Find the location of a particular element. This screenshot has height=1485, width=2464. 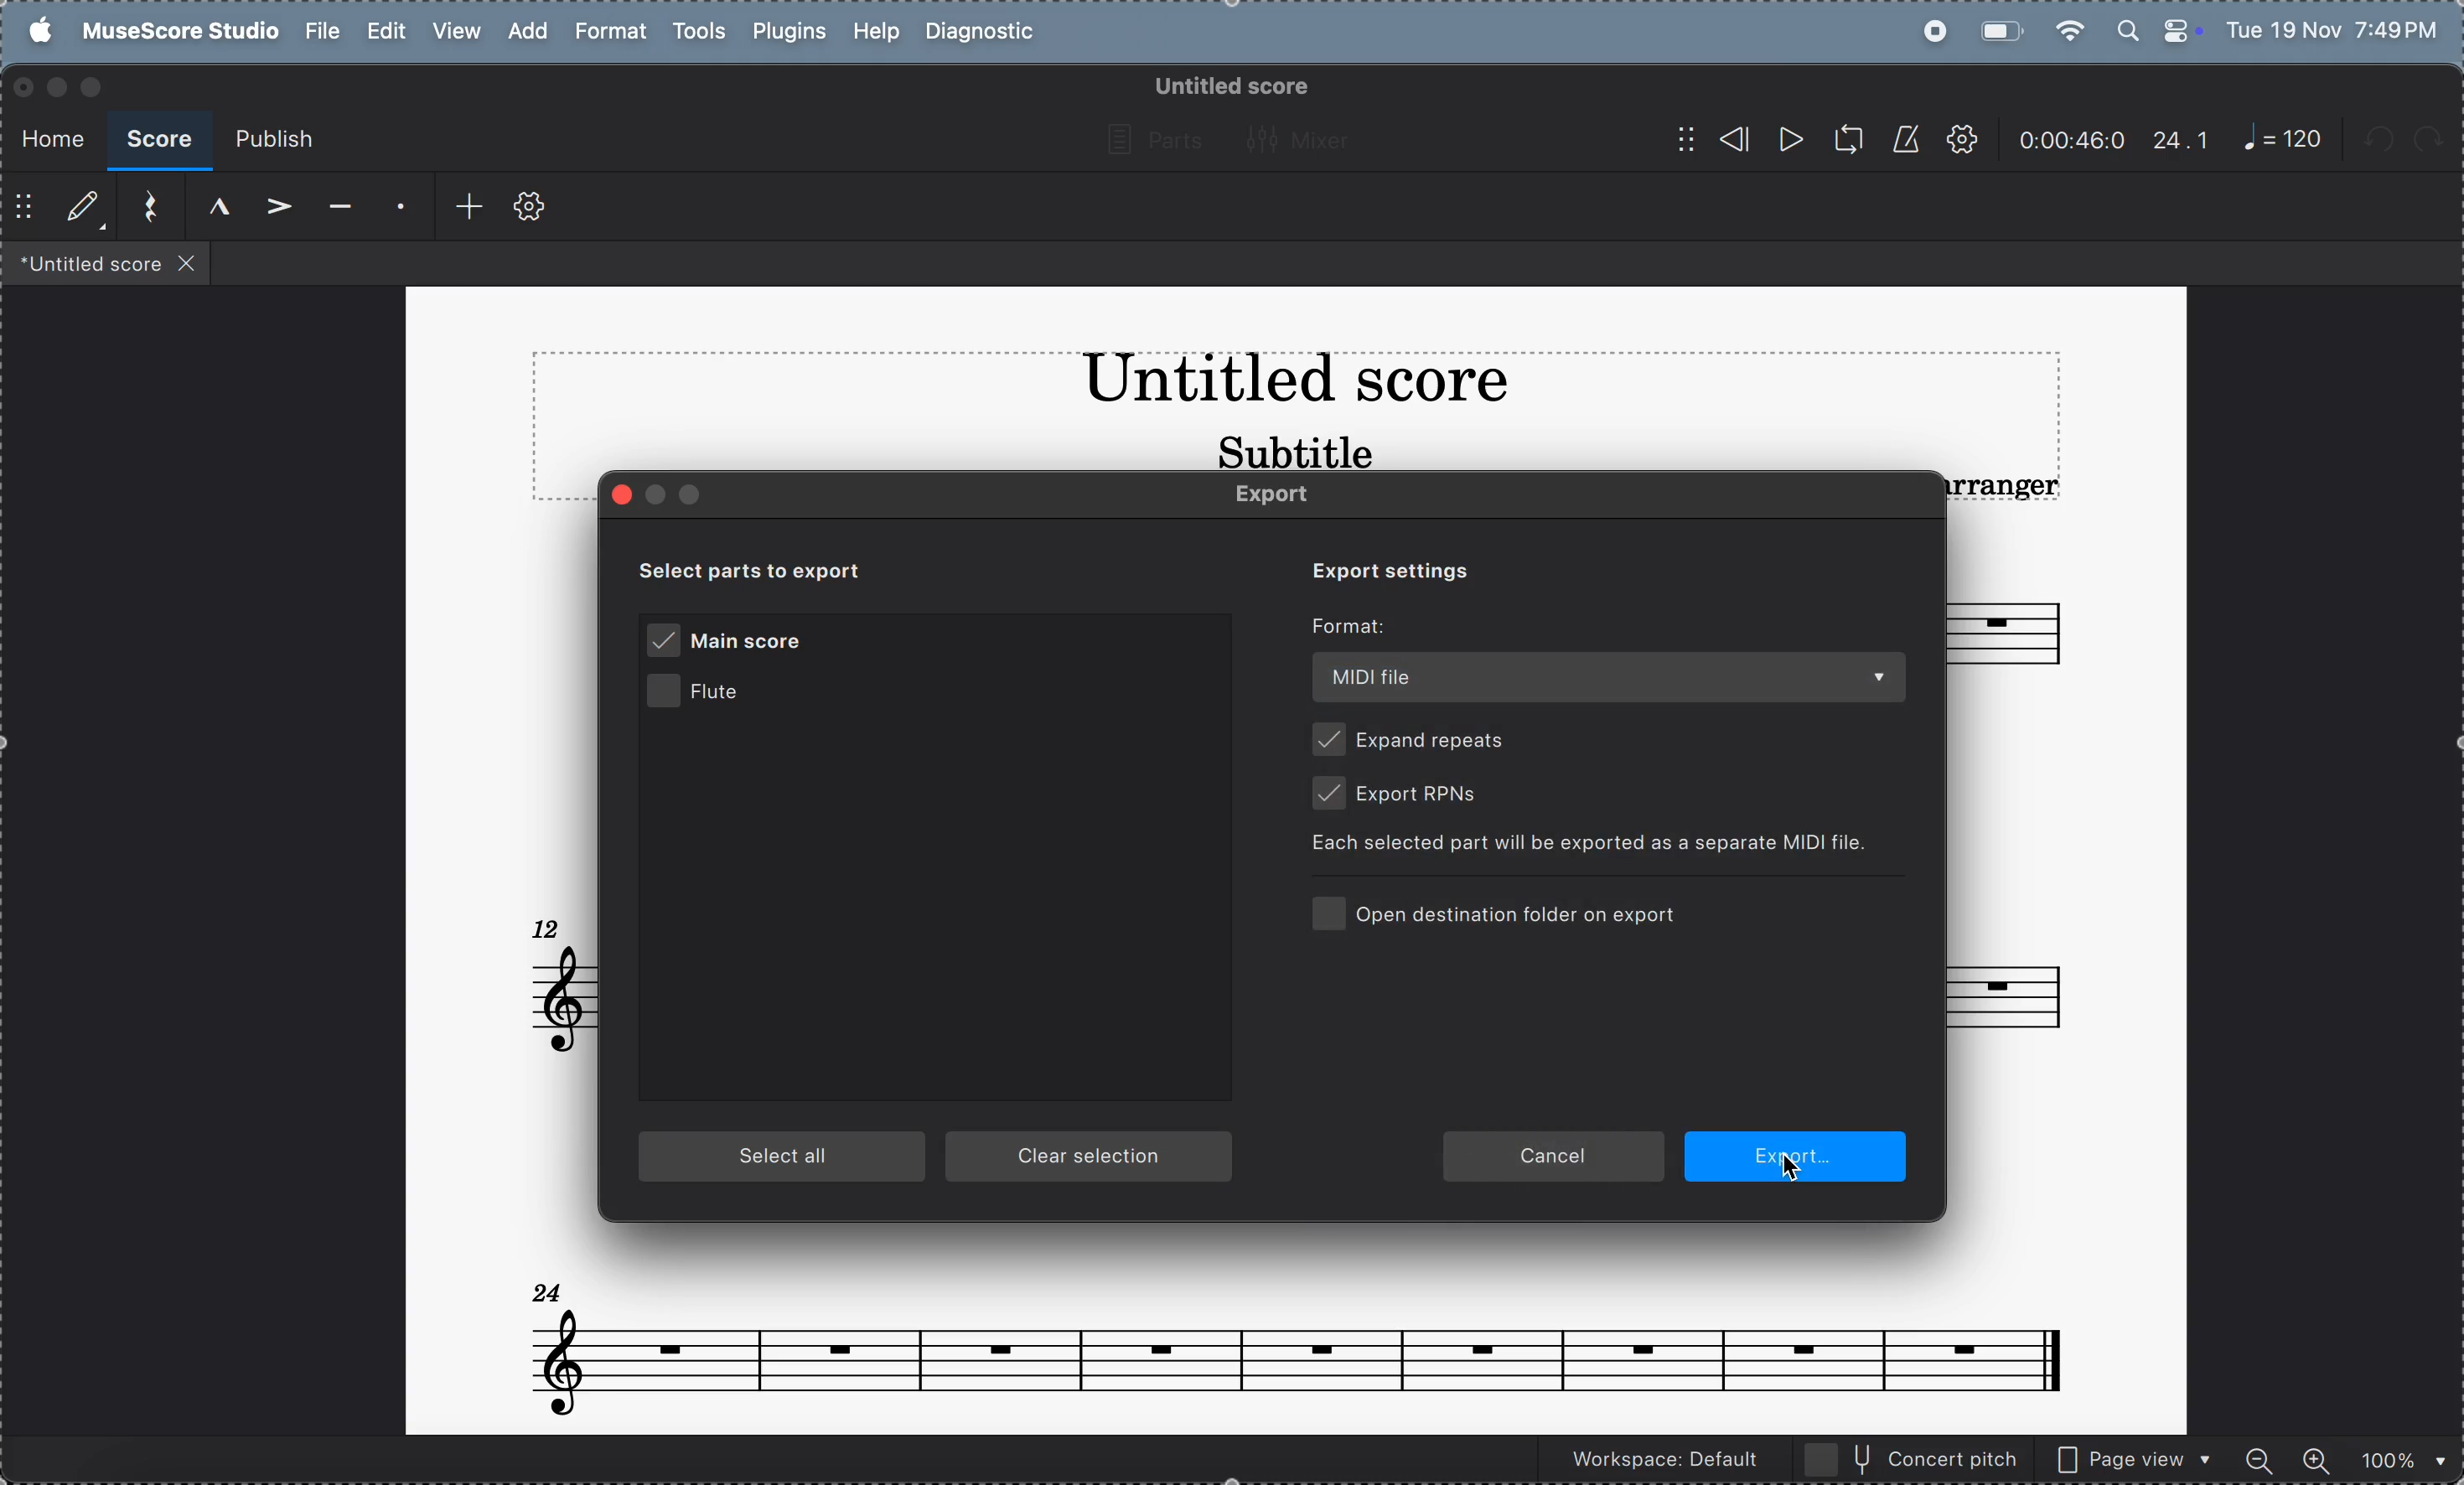

export settings is located at coordinates (1379, 569).